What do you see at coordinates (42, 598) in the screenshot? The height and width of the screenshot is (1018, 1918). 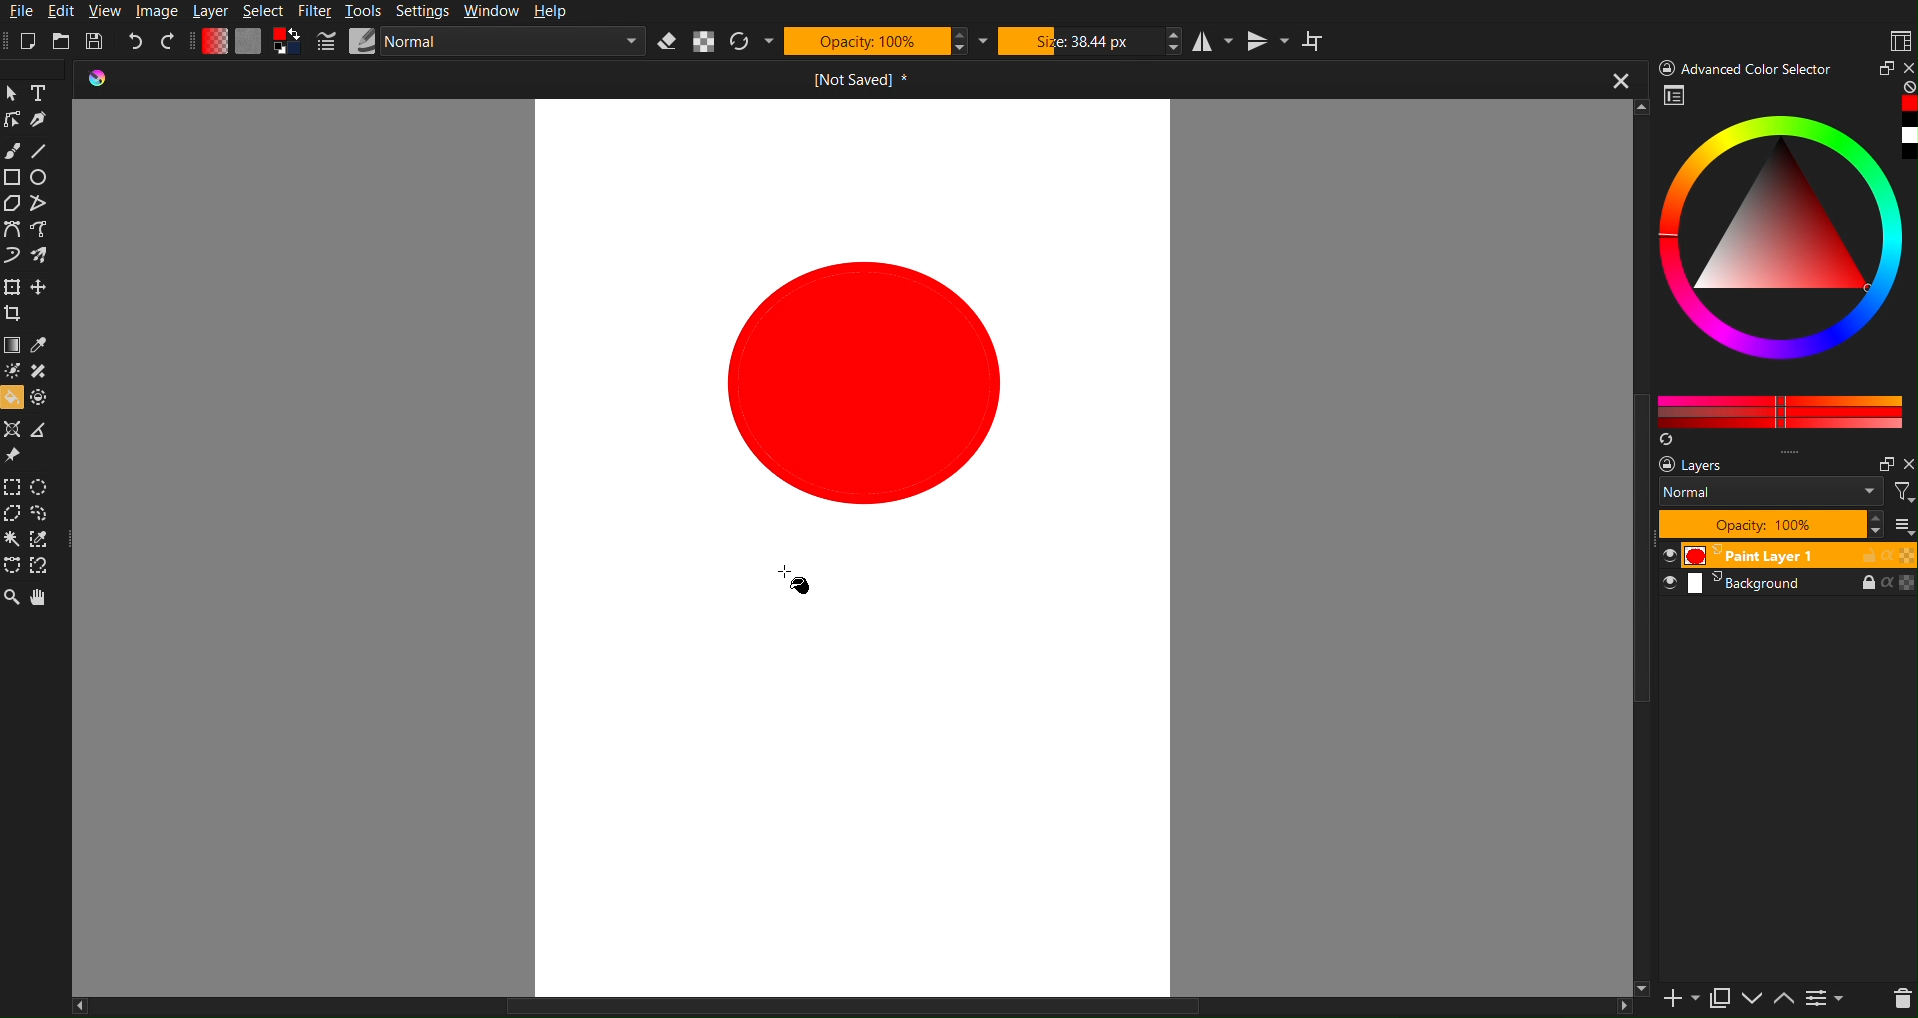 I see `Pan` at bounding box center [42, 598].